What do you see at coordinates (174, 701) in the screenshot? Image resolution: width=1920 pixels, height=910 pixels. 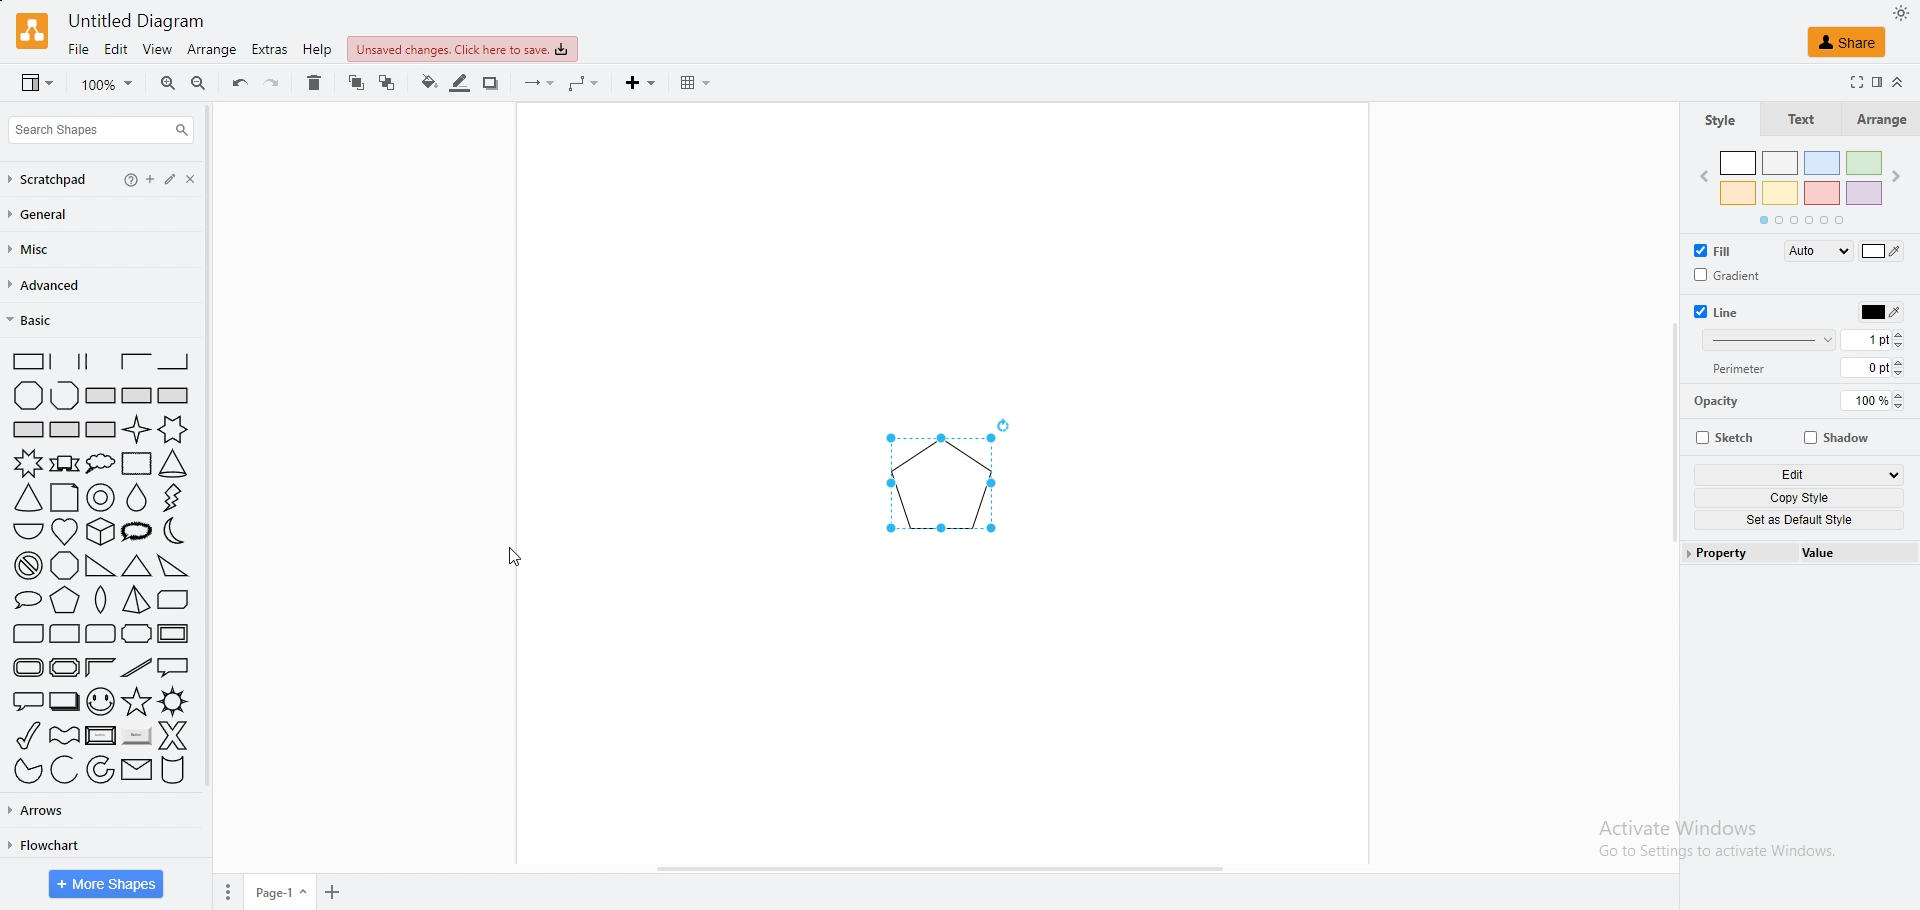 I see `sun` at bounding box center [174, 701].